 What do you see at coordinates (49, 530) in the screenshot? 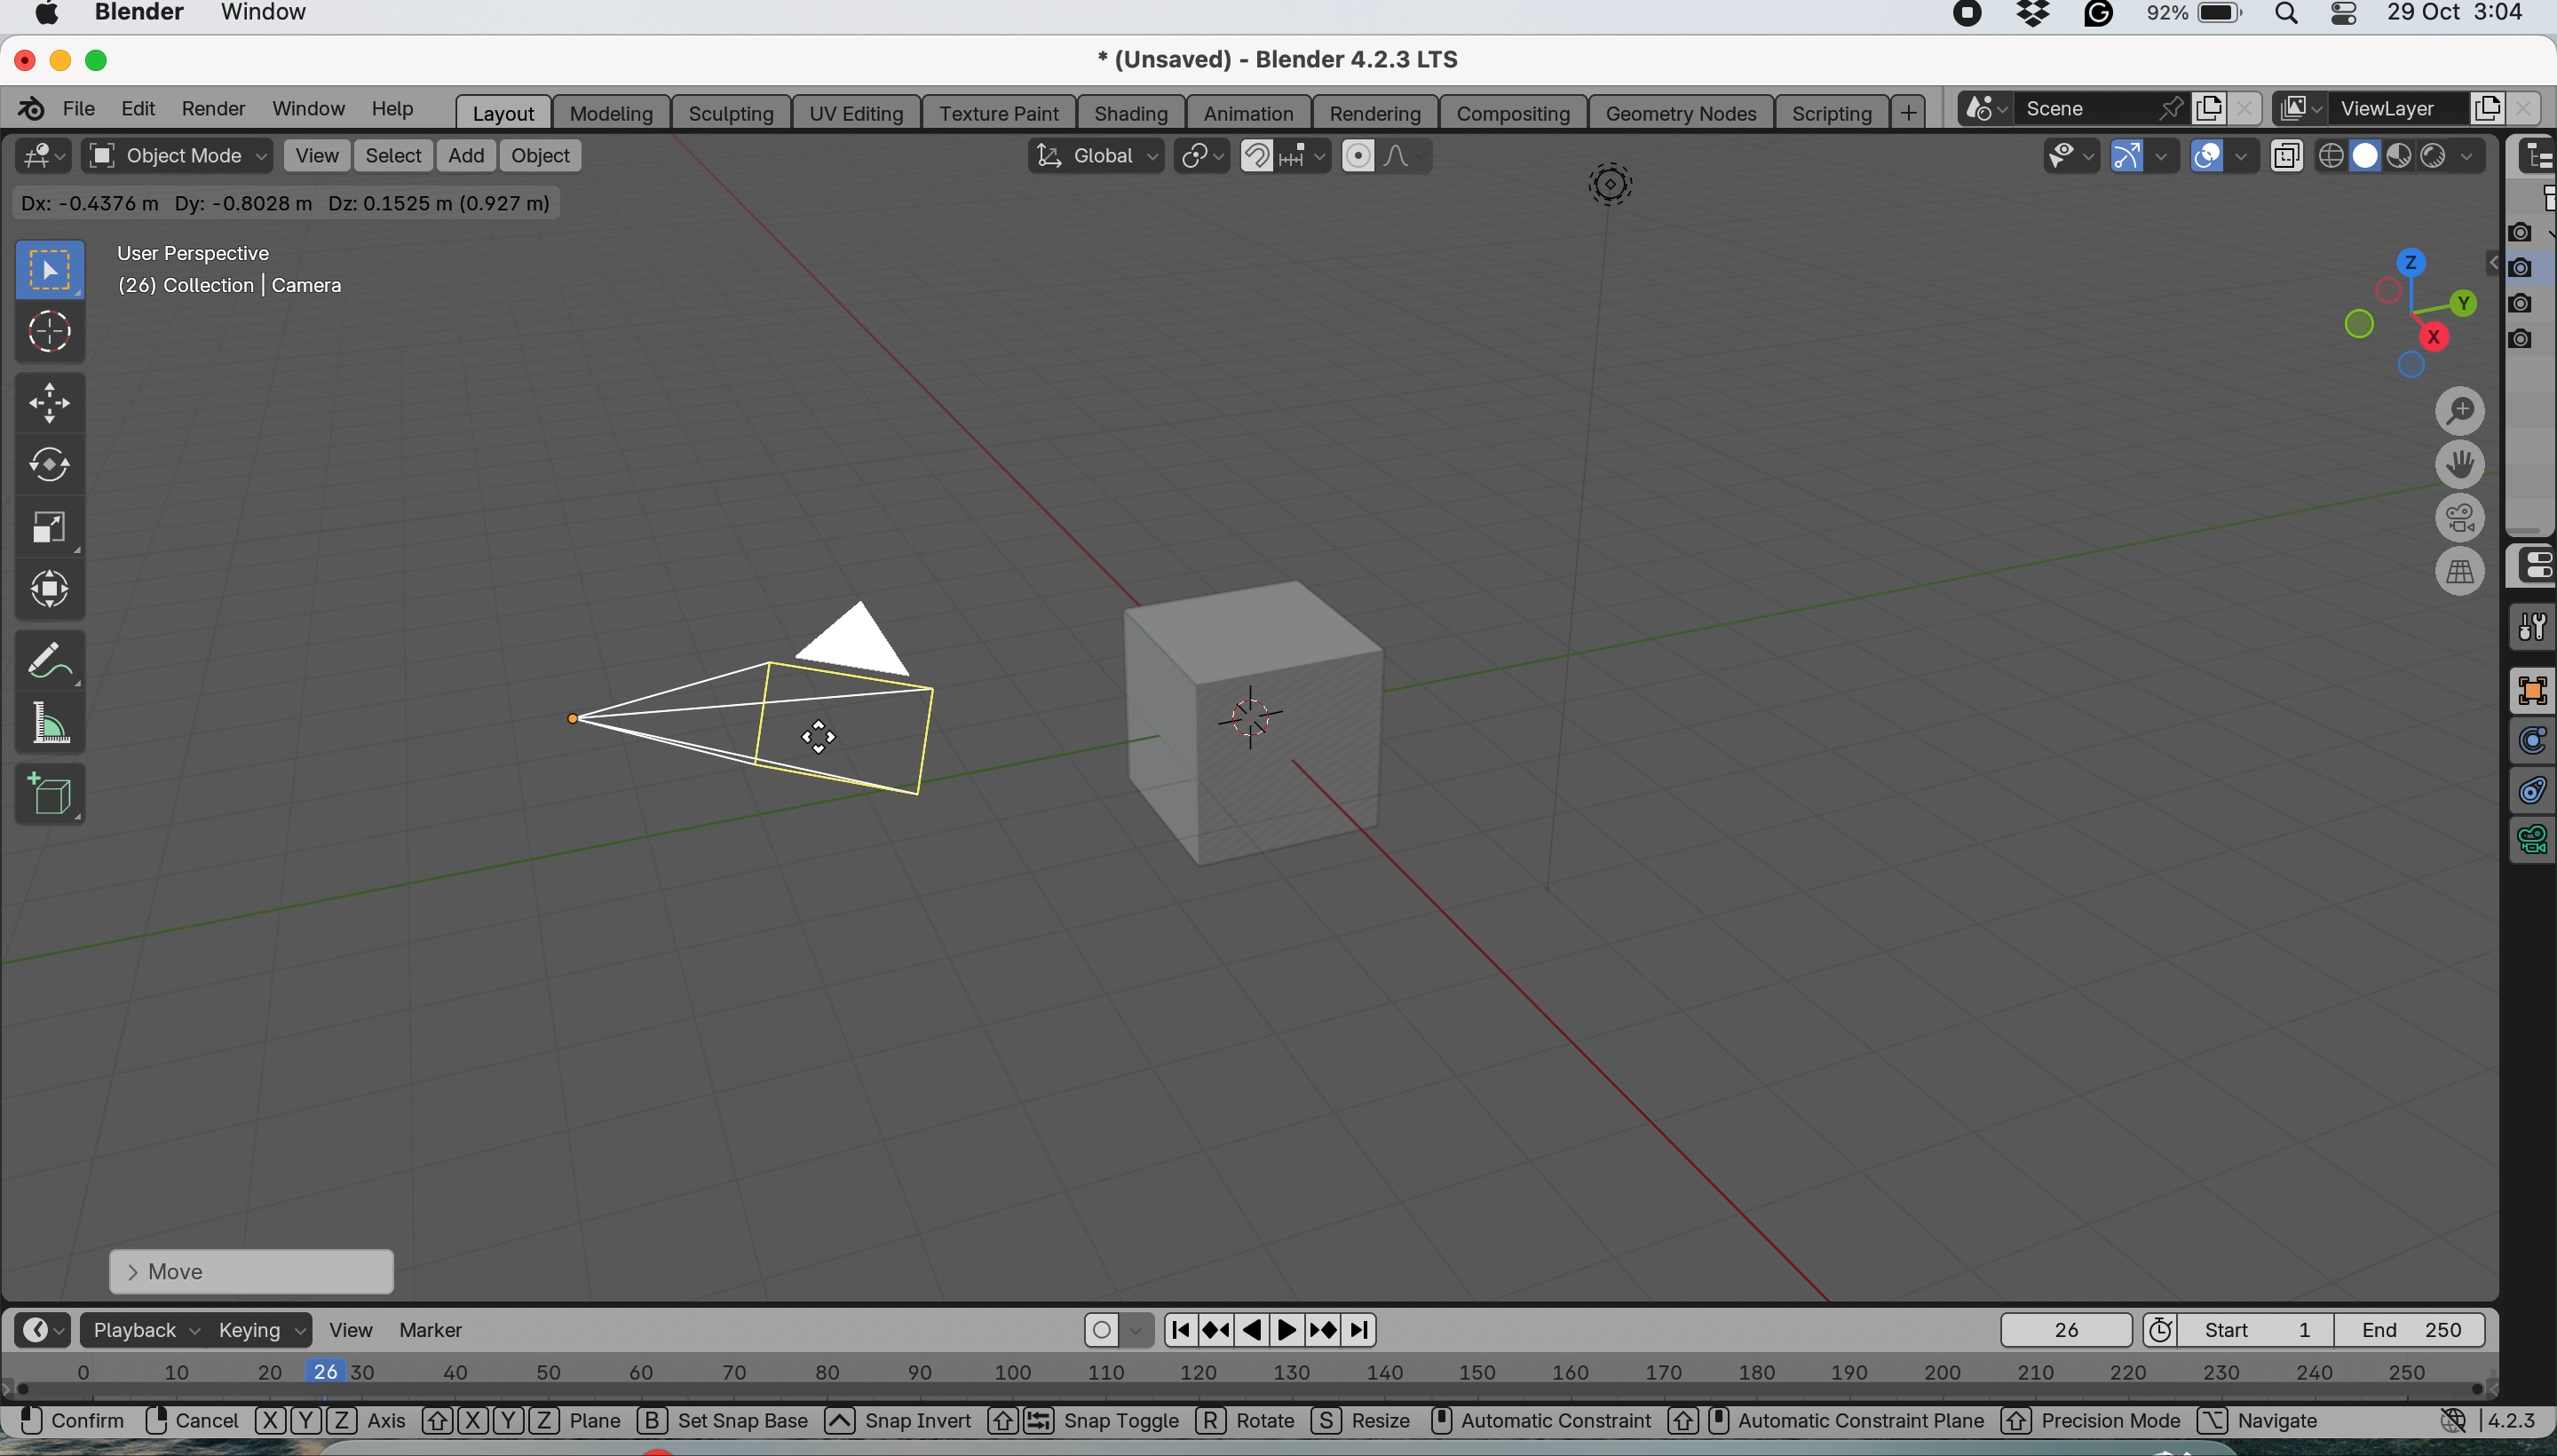
I see `scale` at bounding box center [49, 530].